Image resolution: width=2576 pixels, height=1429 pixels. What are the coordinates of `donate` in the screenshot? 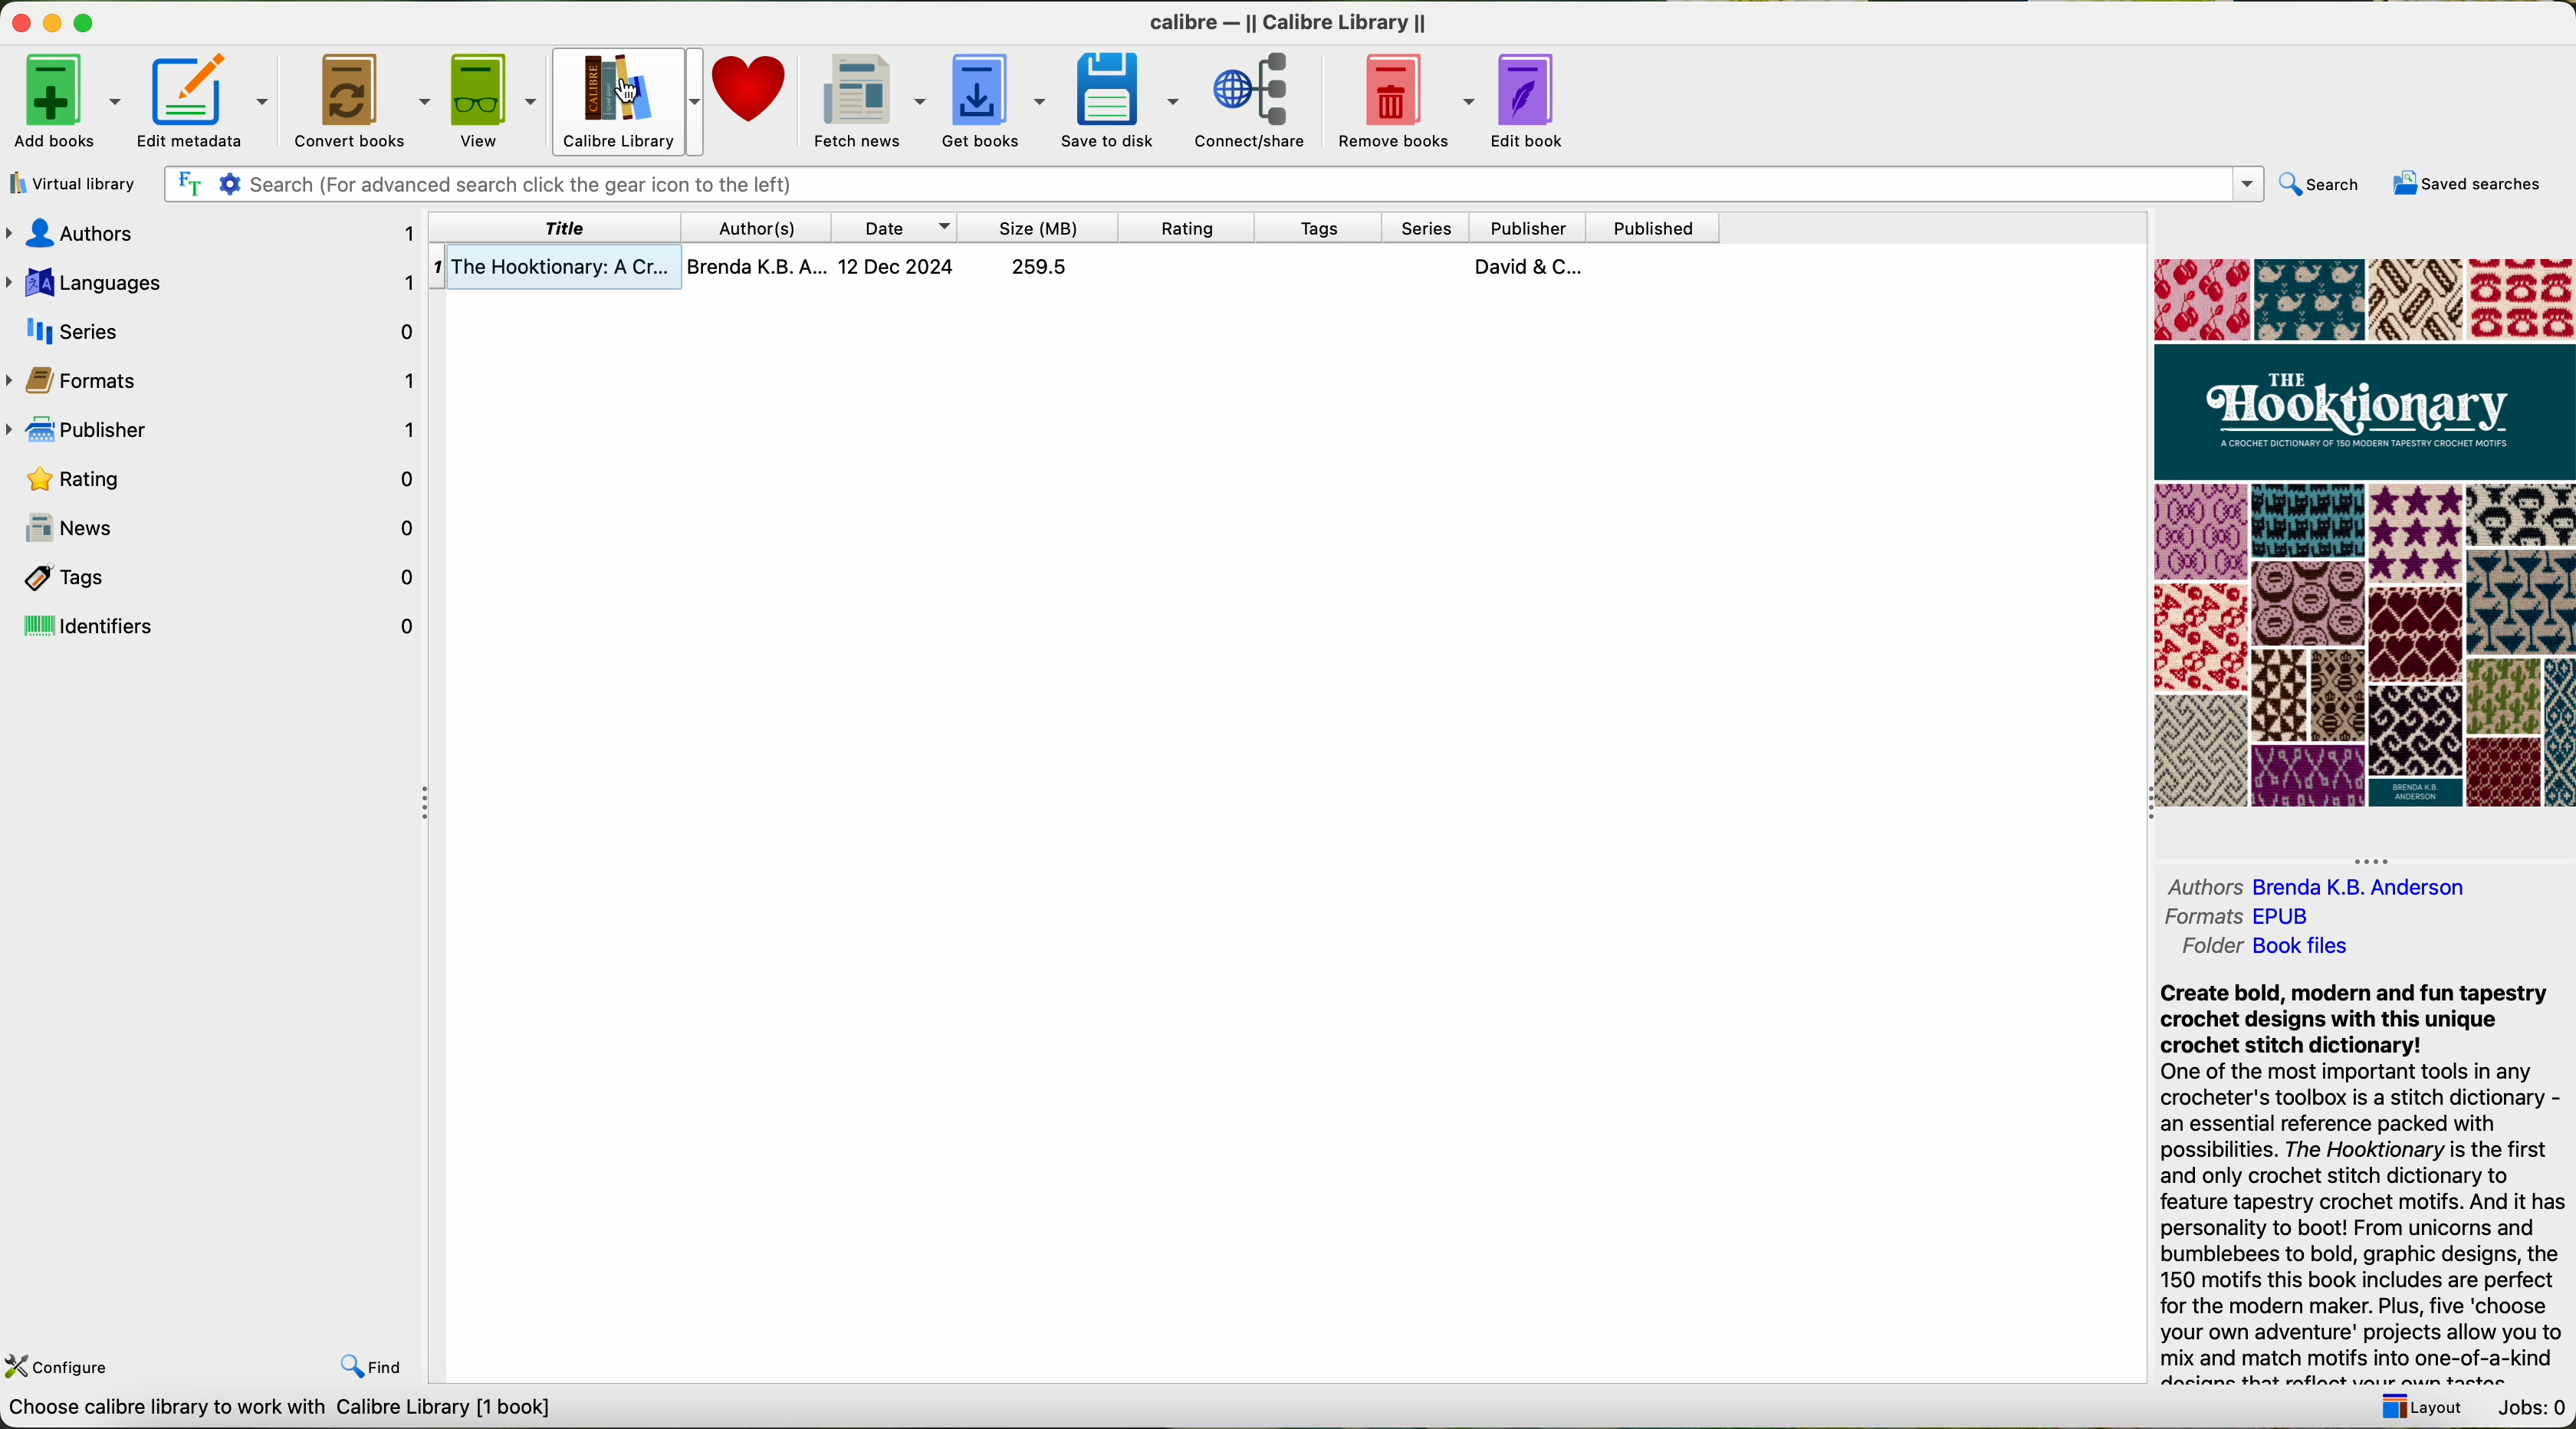 It's located at (755, 96).